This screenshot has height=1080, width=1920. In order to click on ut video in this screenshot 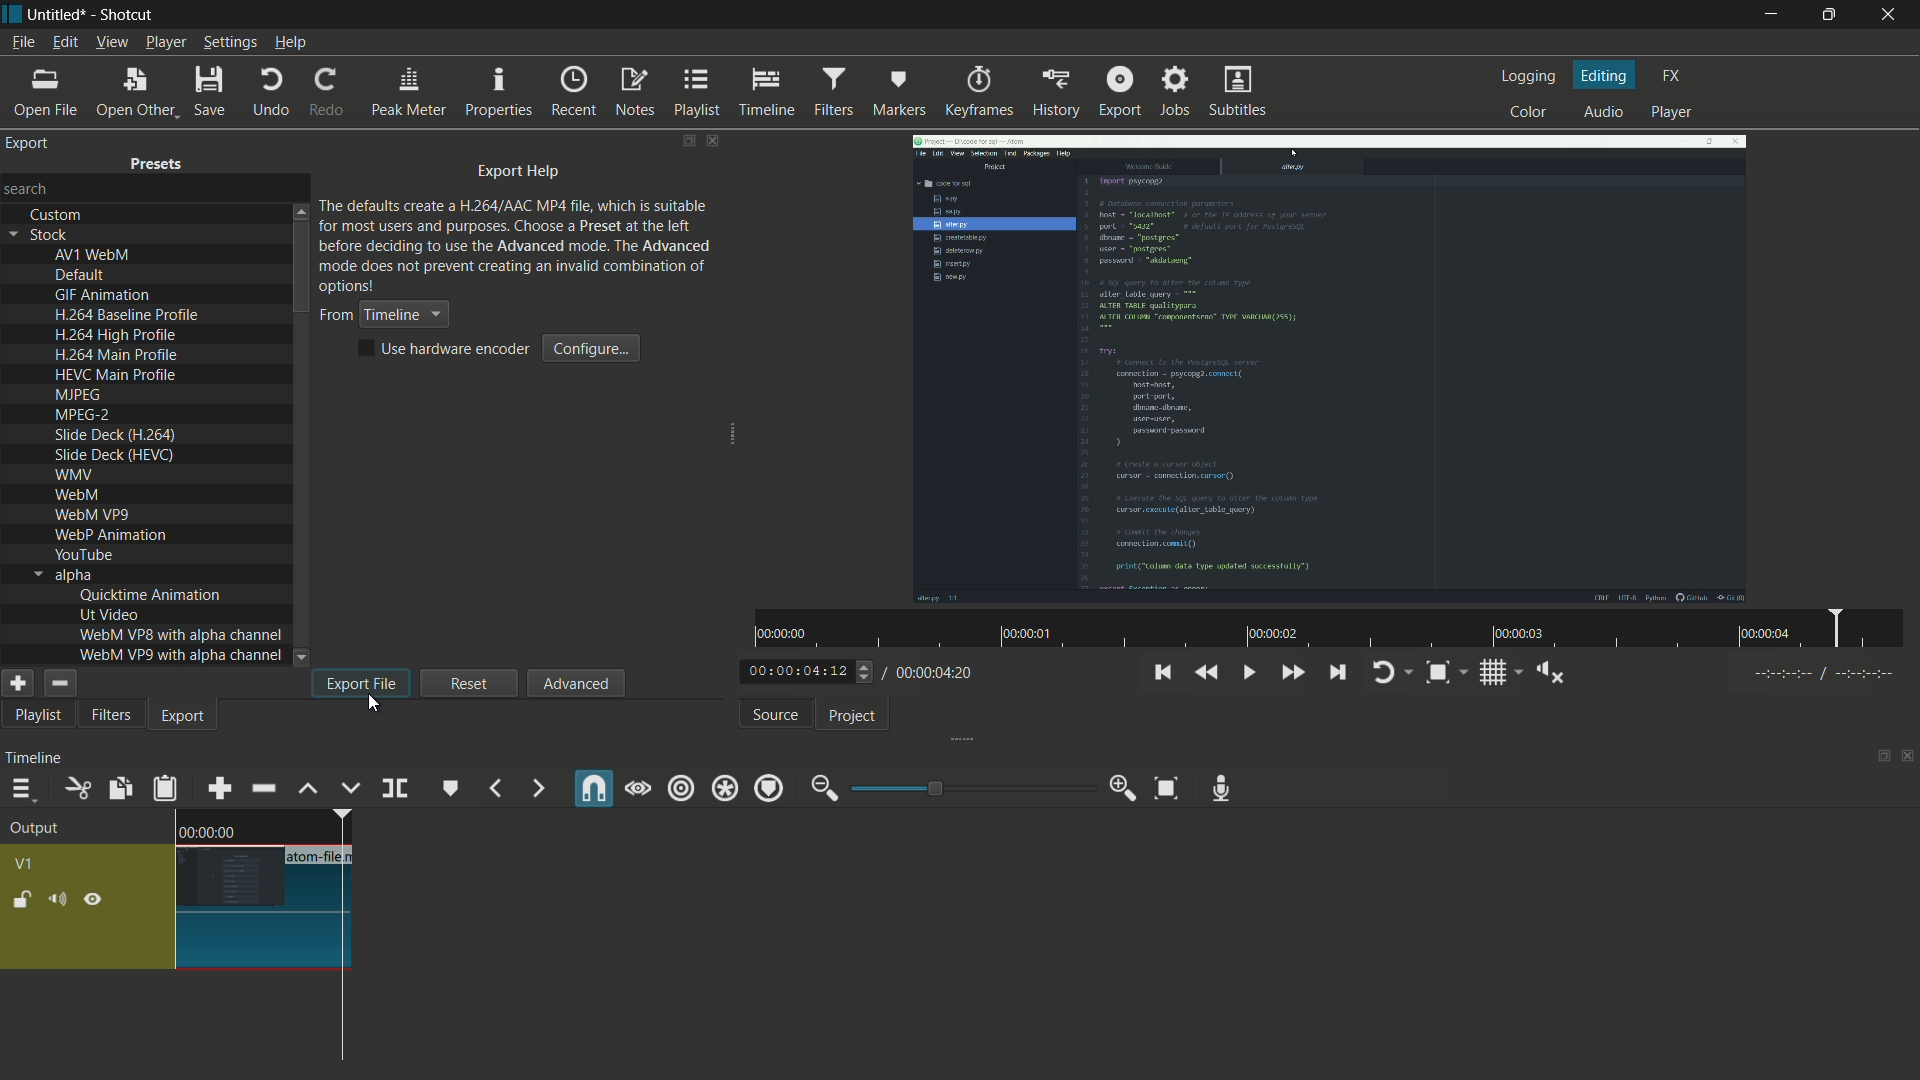, I will do `click(109, 614)`.